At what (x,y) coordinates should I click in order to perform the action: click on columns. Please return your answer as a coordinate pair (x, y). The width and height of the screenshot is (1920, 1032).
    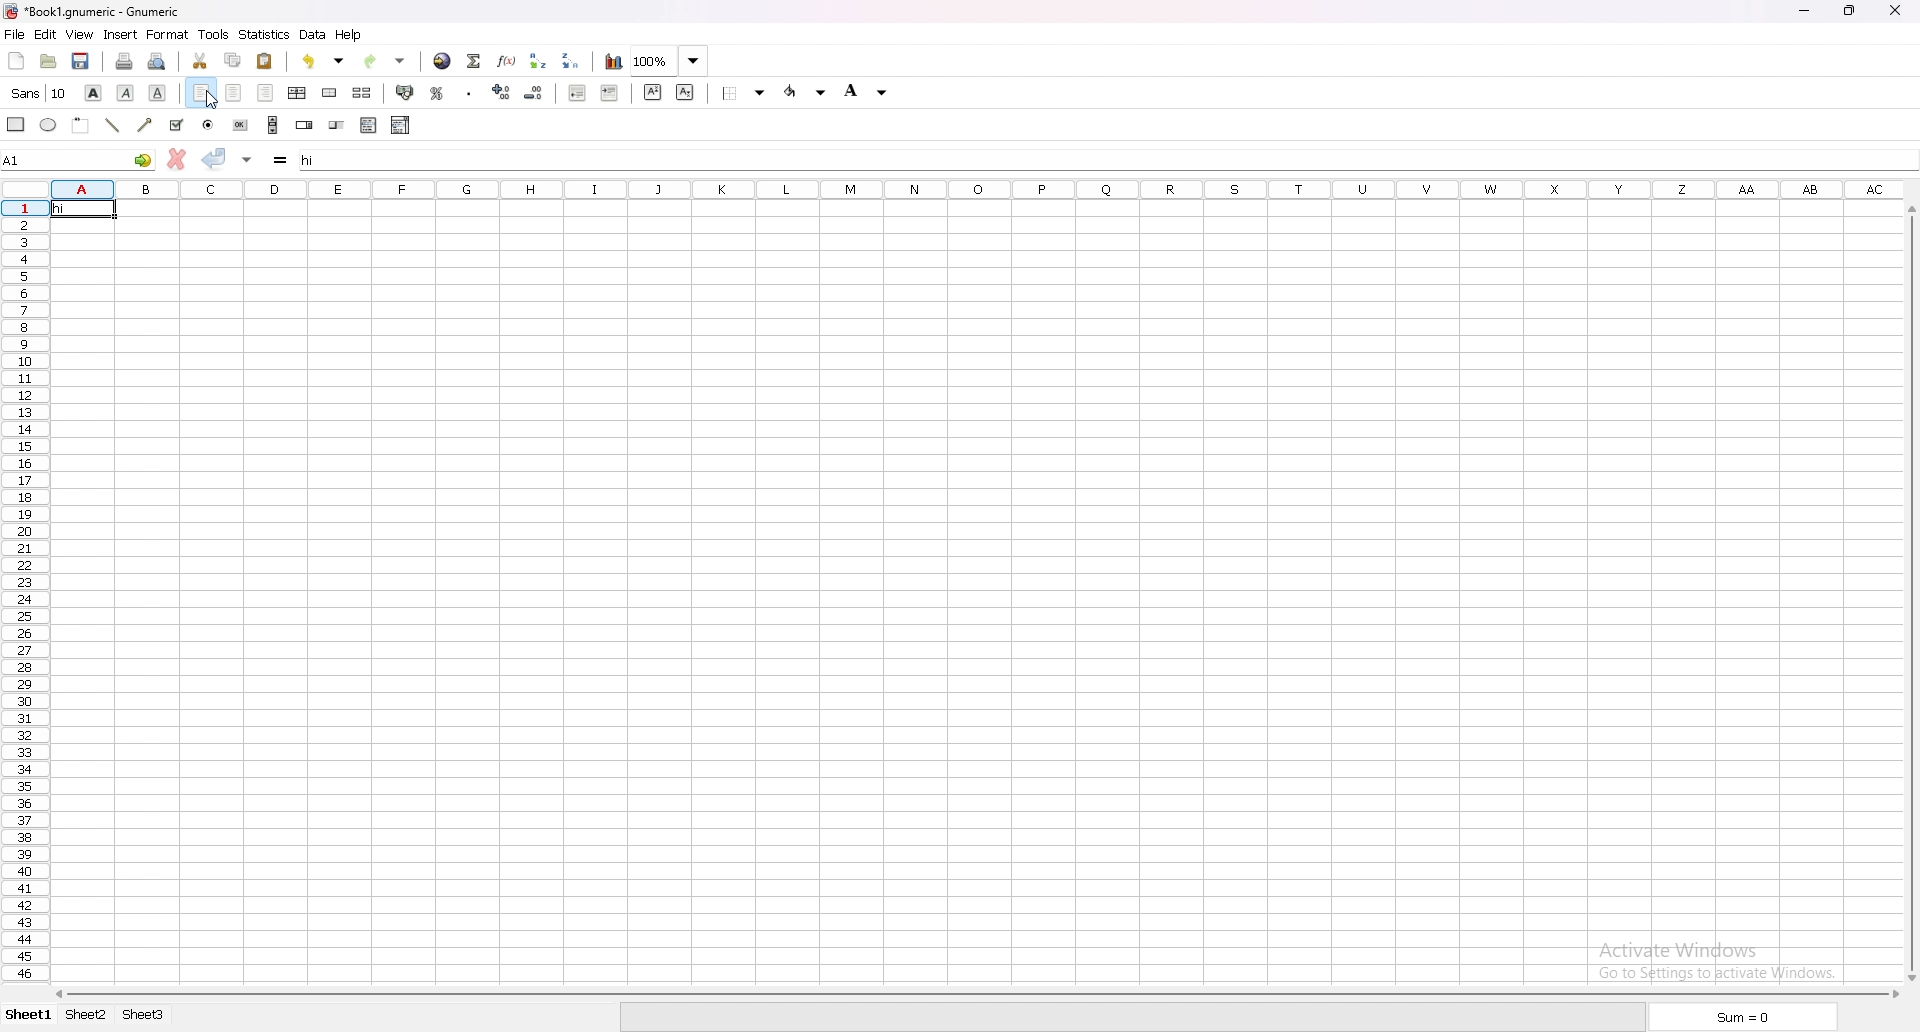
    Looking at the image, I should click on (980, 187).